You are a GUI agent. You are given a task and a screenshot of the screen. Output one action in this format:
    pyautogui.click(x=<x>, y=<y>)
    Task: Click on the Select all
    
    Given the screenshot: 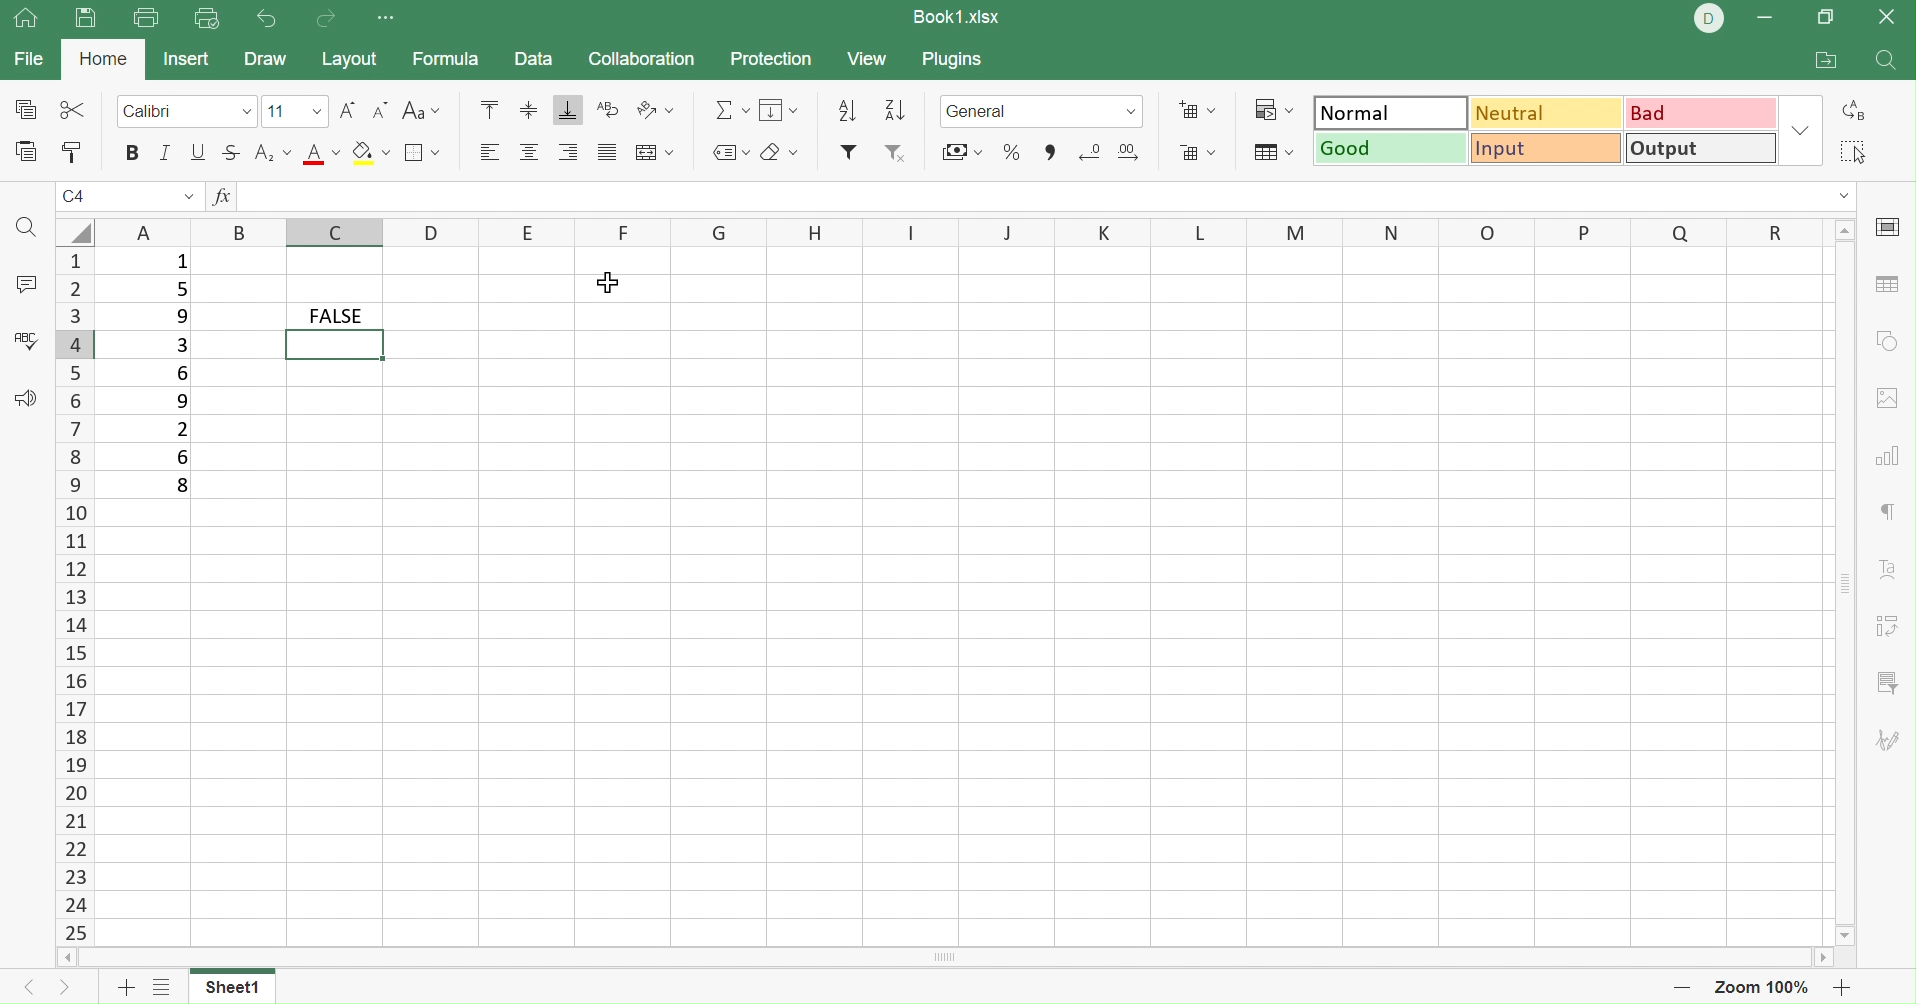 What is the action you would take?
    pyautogui.click(x=1849, y=148)
    